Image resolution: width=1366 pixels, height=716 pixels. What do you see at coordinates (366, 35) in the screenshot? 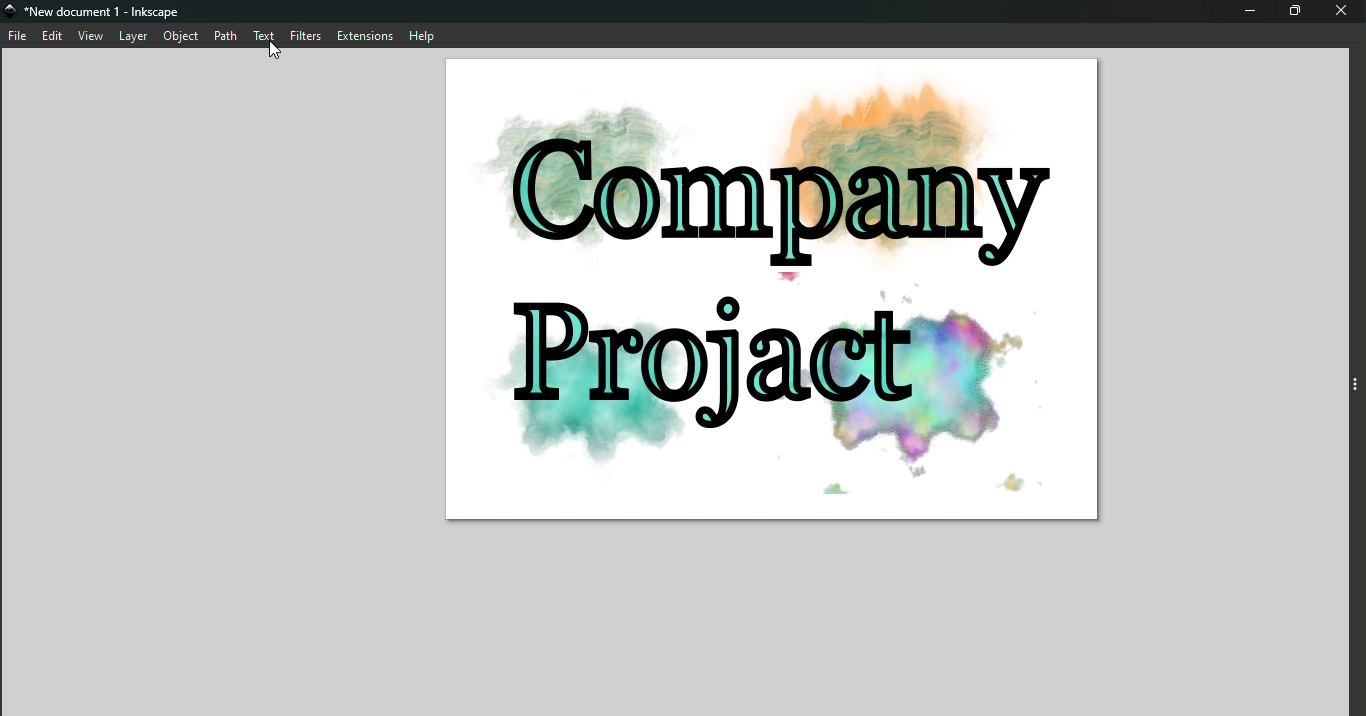
I see `extensions` at bounding box center [366, 35].